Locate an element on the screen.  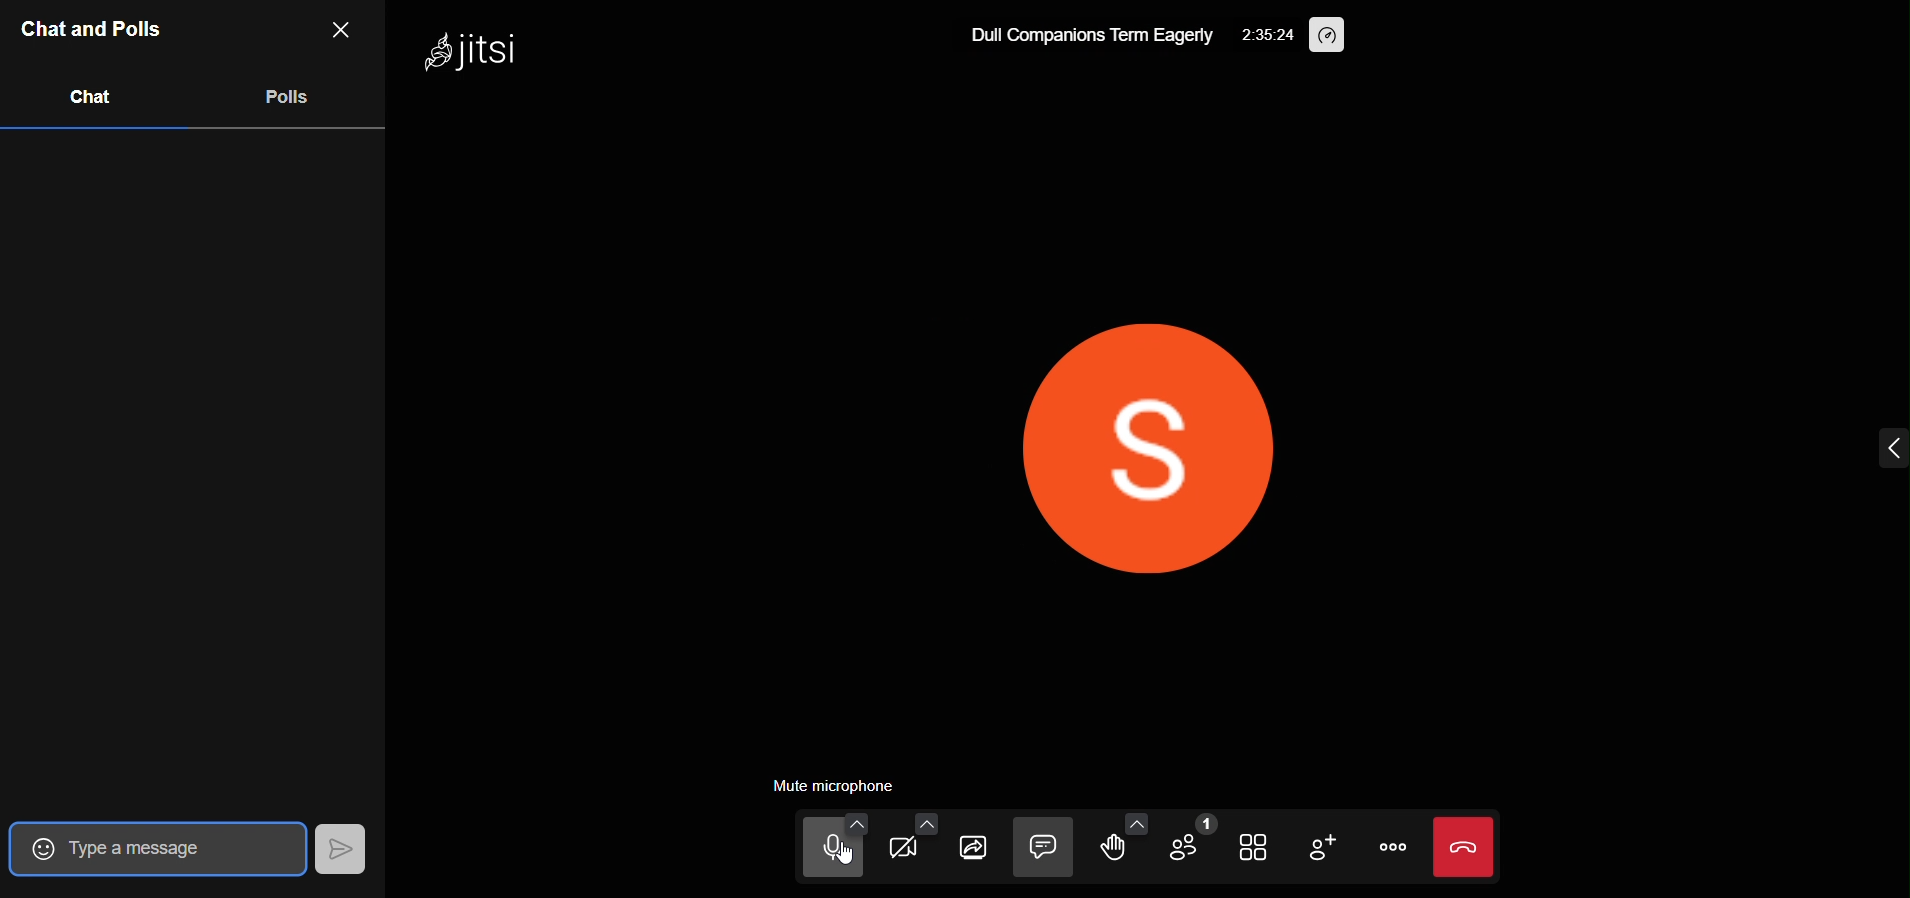
chat is located at coordinates (1045, 848).